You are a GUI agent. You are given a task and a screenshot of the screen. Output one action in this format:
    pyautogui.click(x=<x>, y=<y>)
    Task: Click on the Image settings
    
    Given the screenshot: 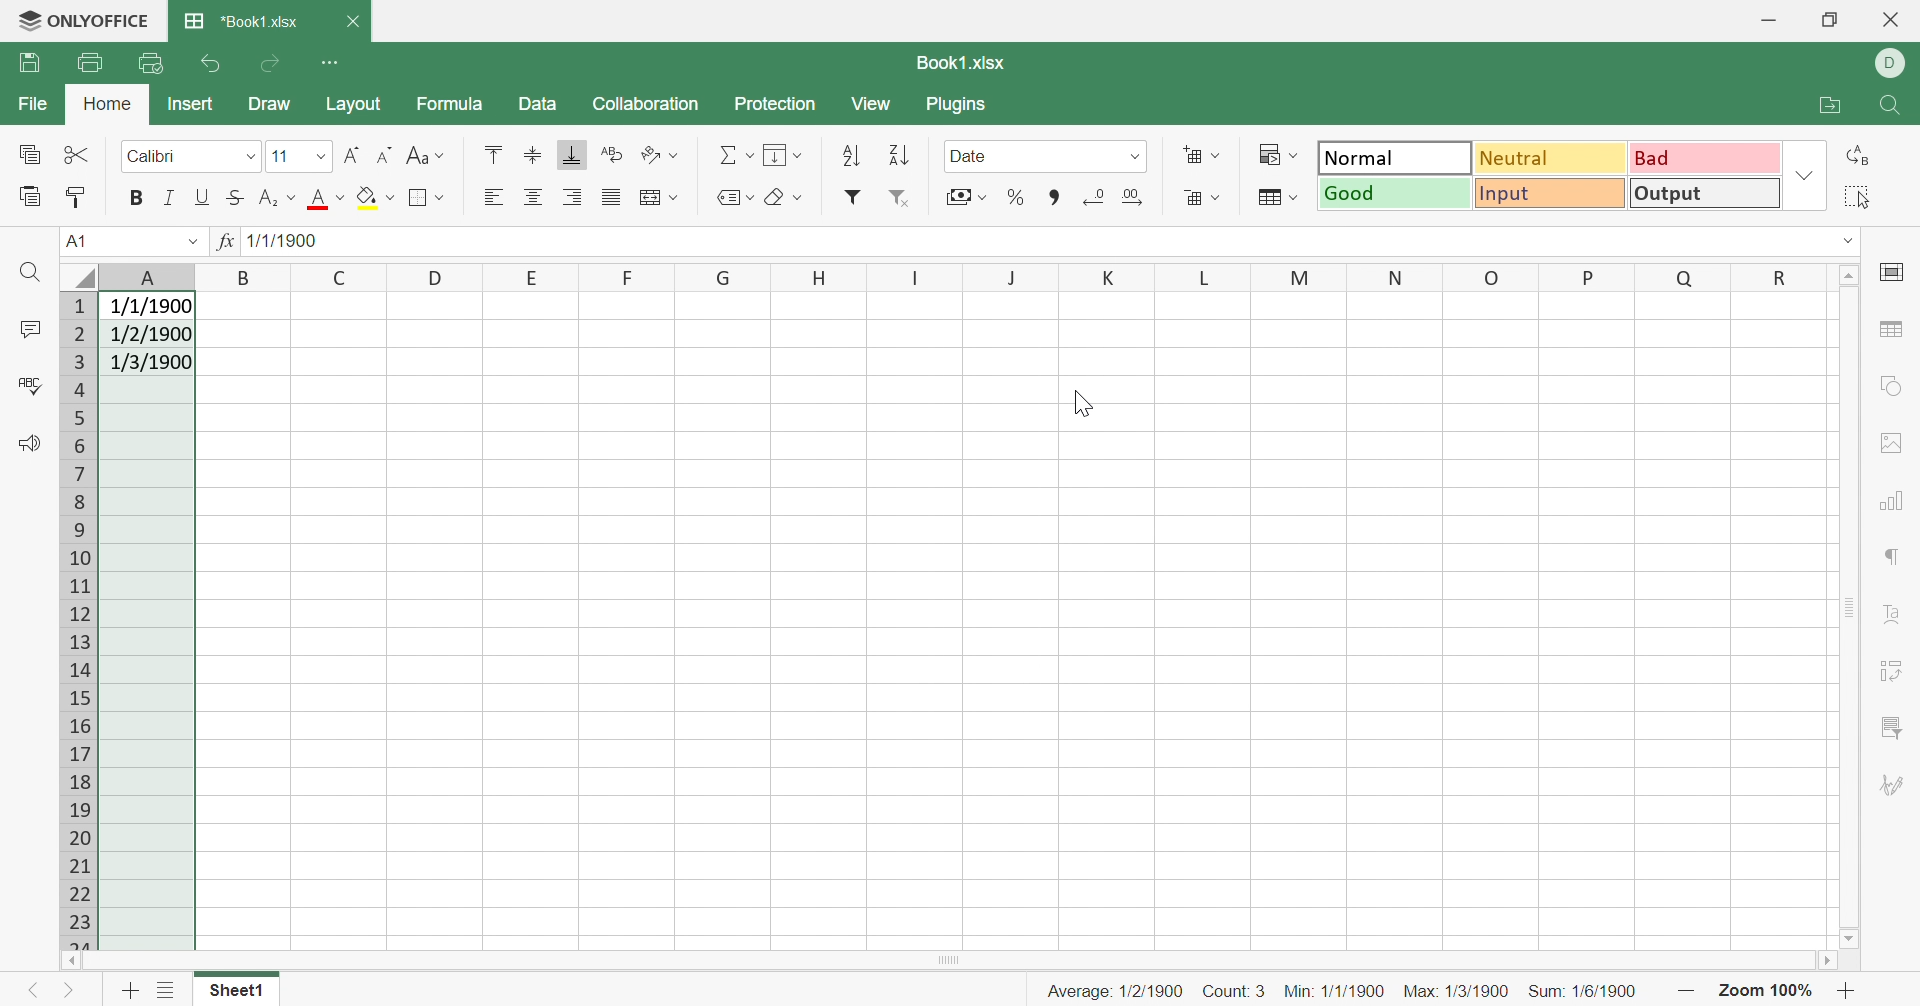 What is the action you would take?
    pyautogui.click(x=1891, y=443)
    